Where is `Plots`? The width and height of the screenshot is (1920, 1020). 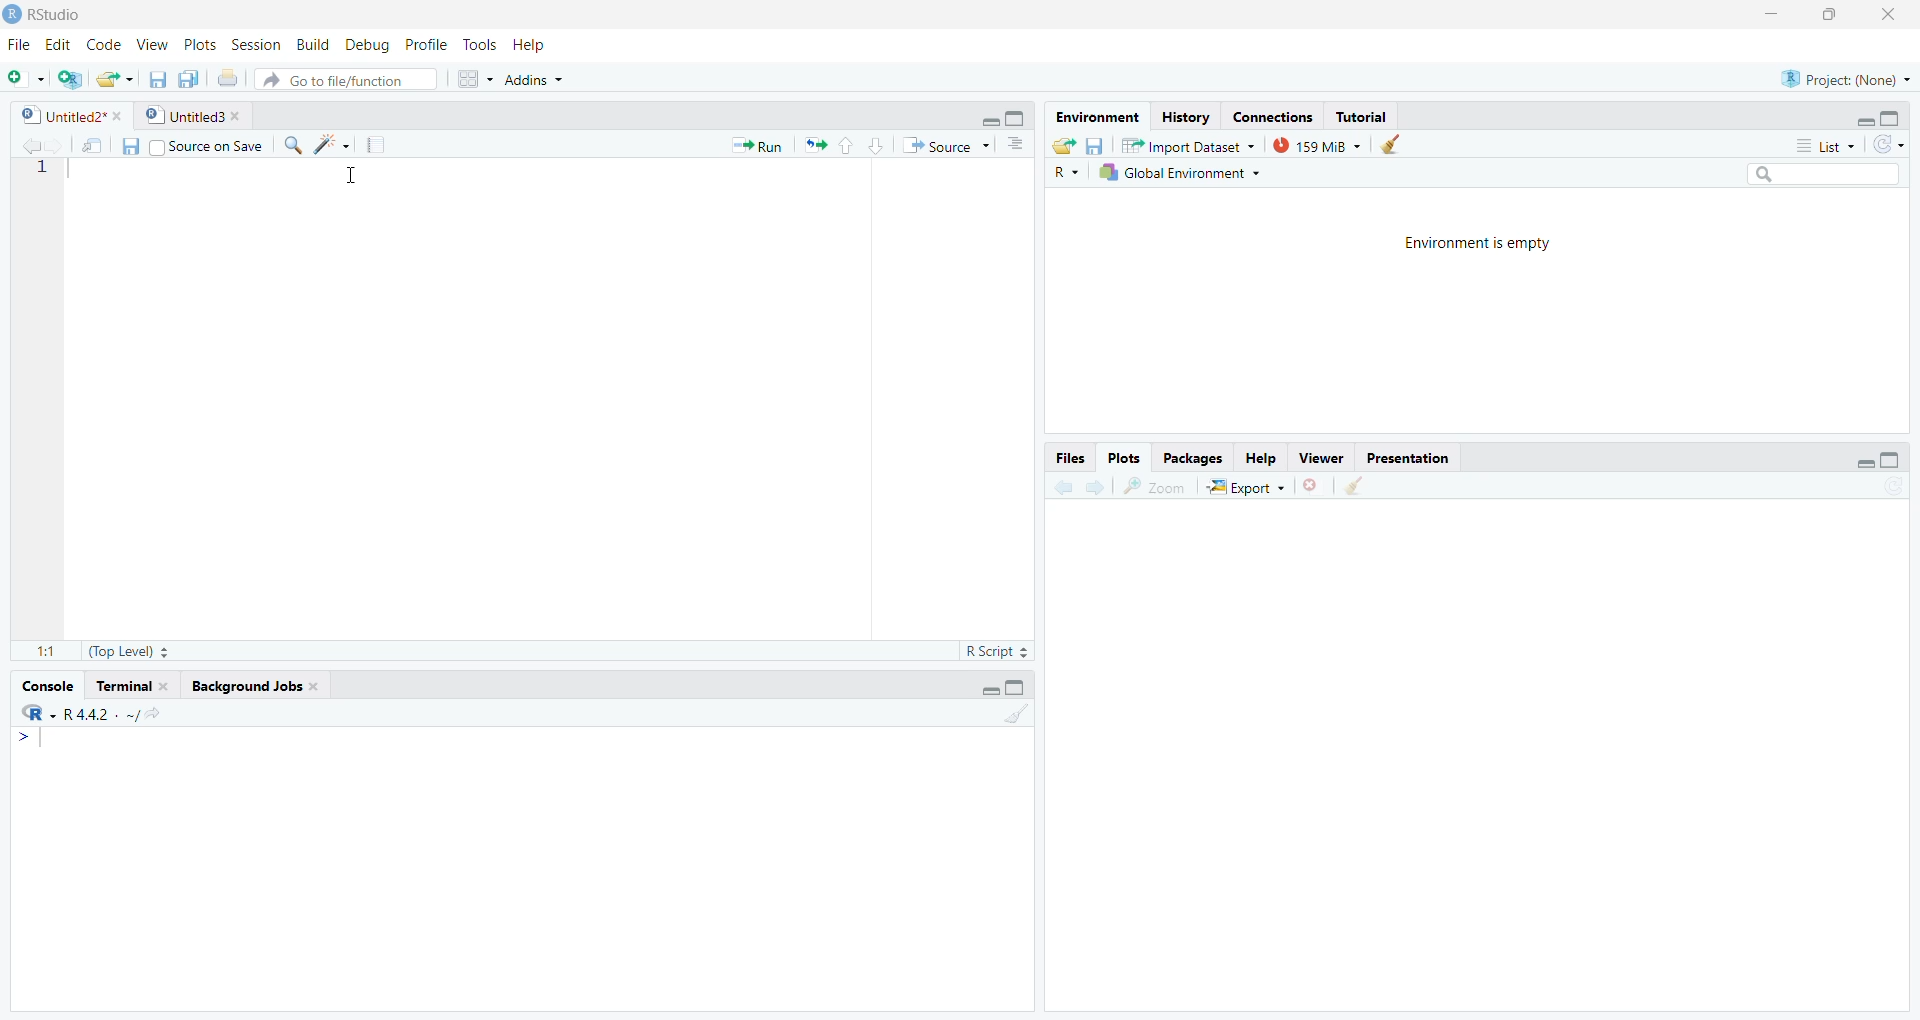
Plots is located at coordinates (1123, 460).